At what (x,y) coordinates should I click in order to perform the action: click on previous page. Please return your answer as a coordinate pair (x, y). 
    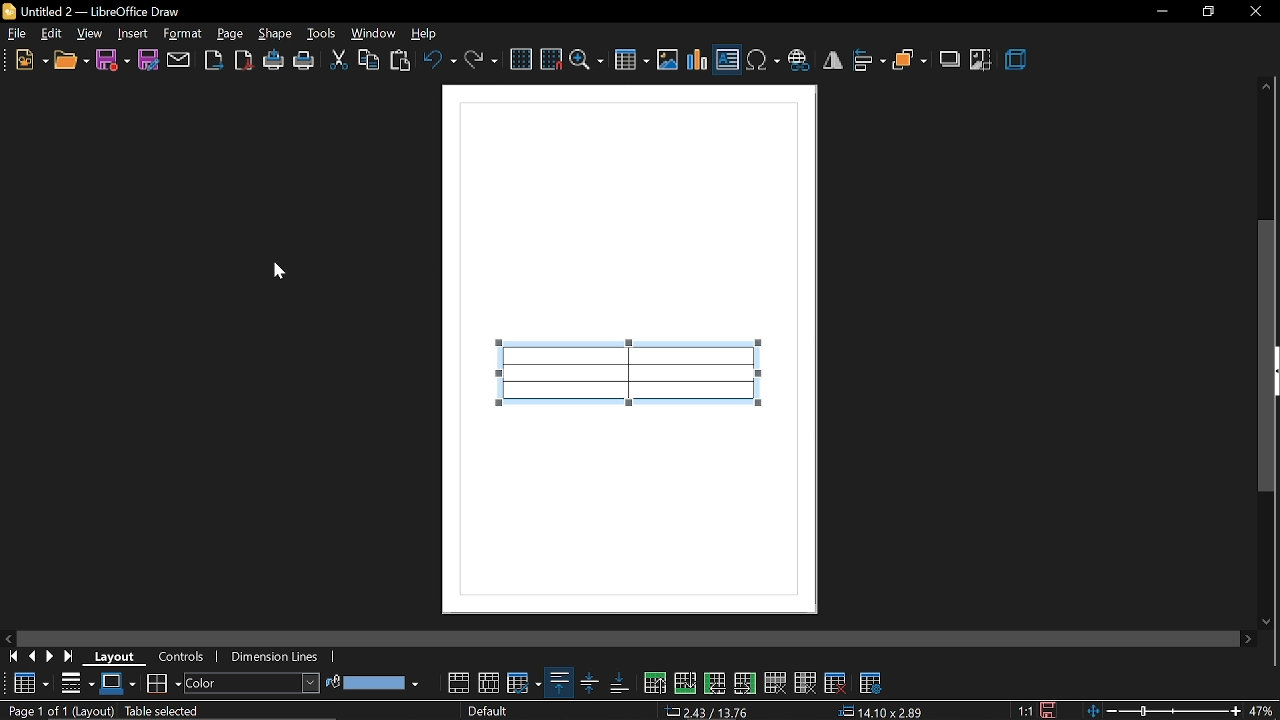
    Looking at the image, I should click on (33, 655).